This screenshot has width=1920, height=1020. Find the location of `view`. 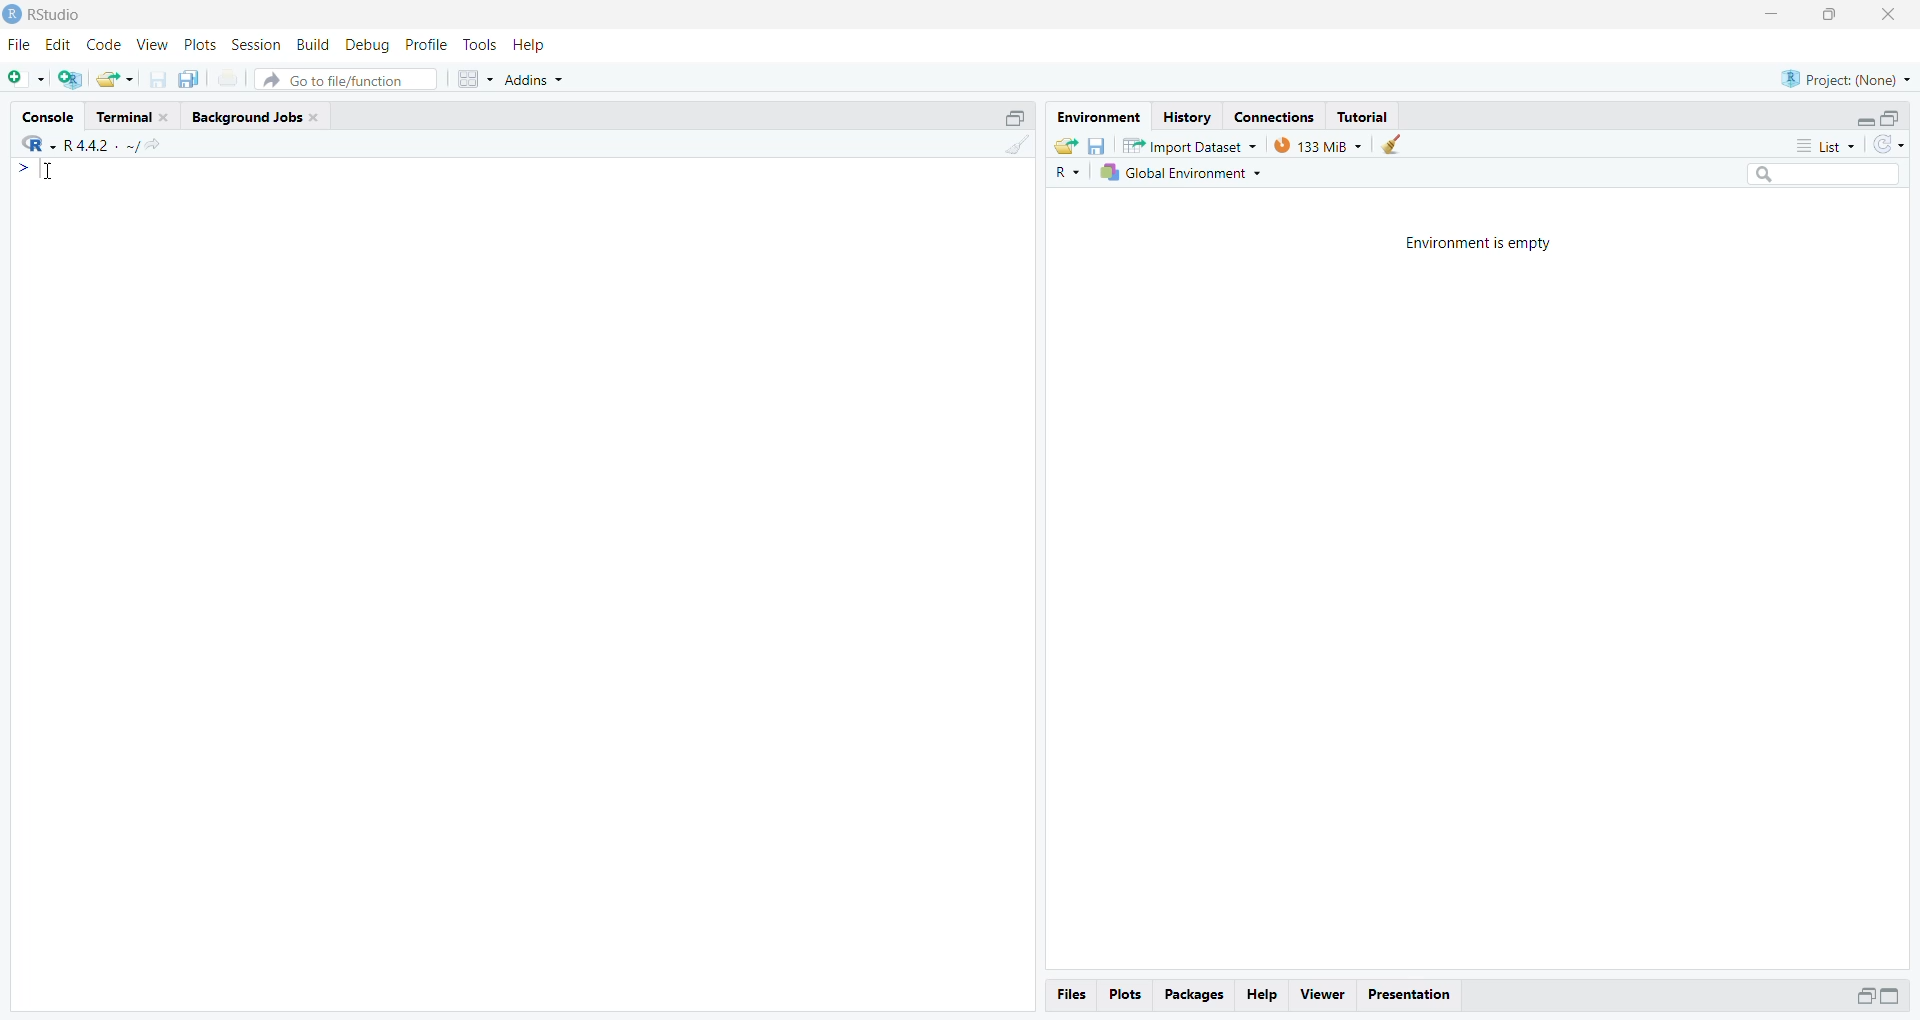

view is located at coordinates (157, 45).